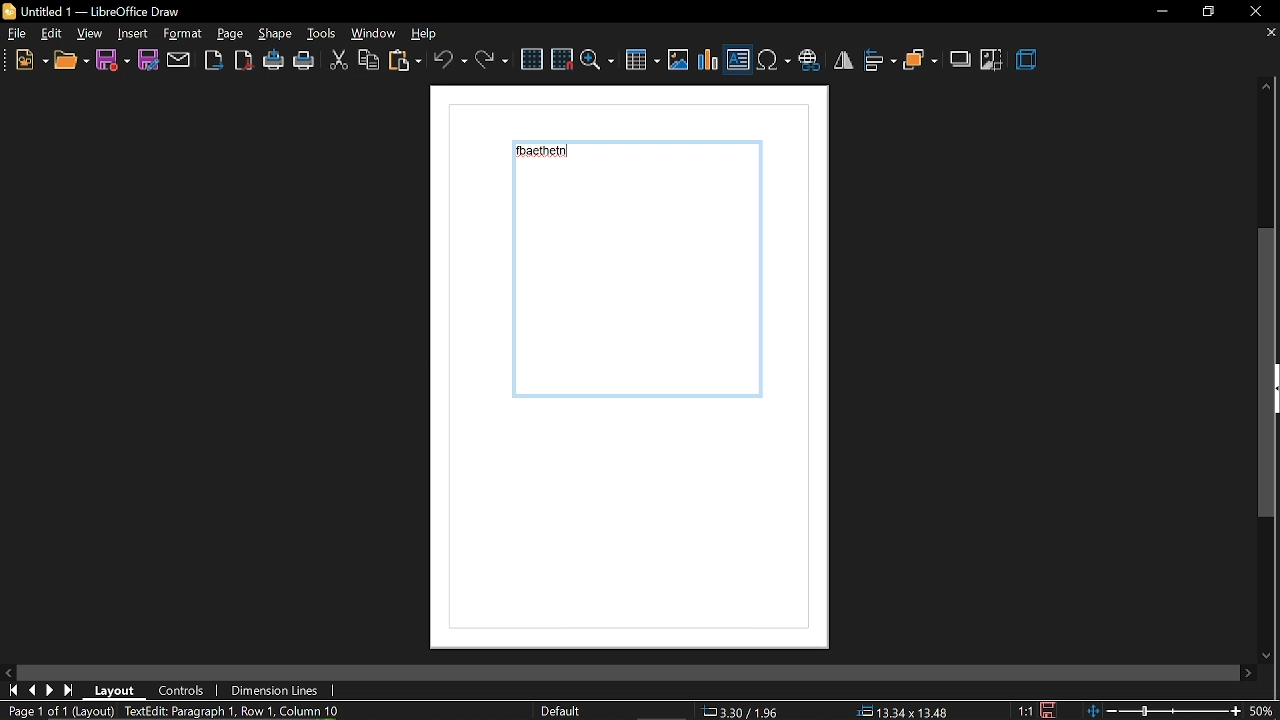 The width and height of the screenshot is (1280, 720). I want to click on view, so click(90, 33).